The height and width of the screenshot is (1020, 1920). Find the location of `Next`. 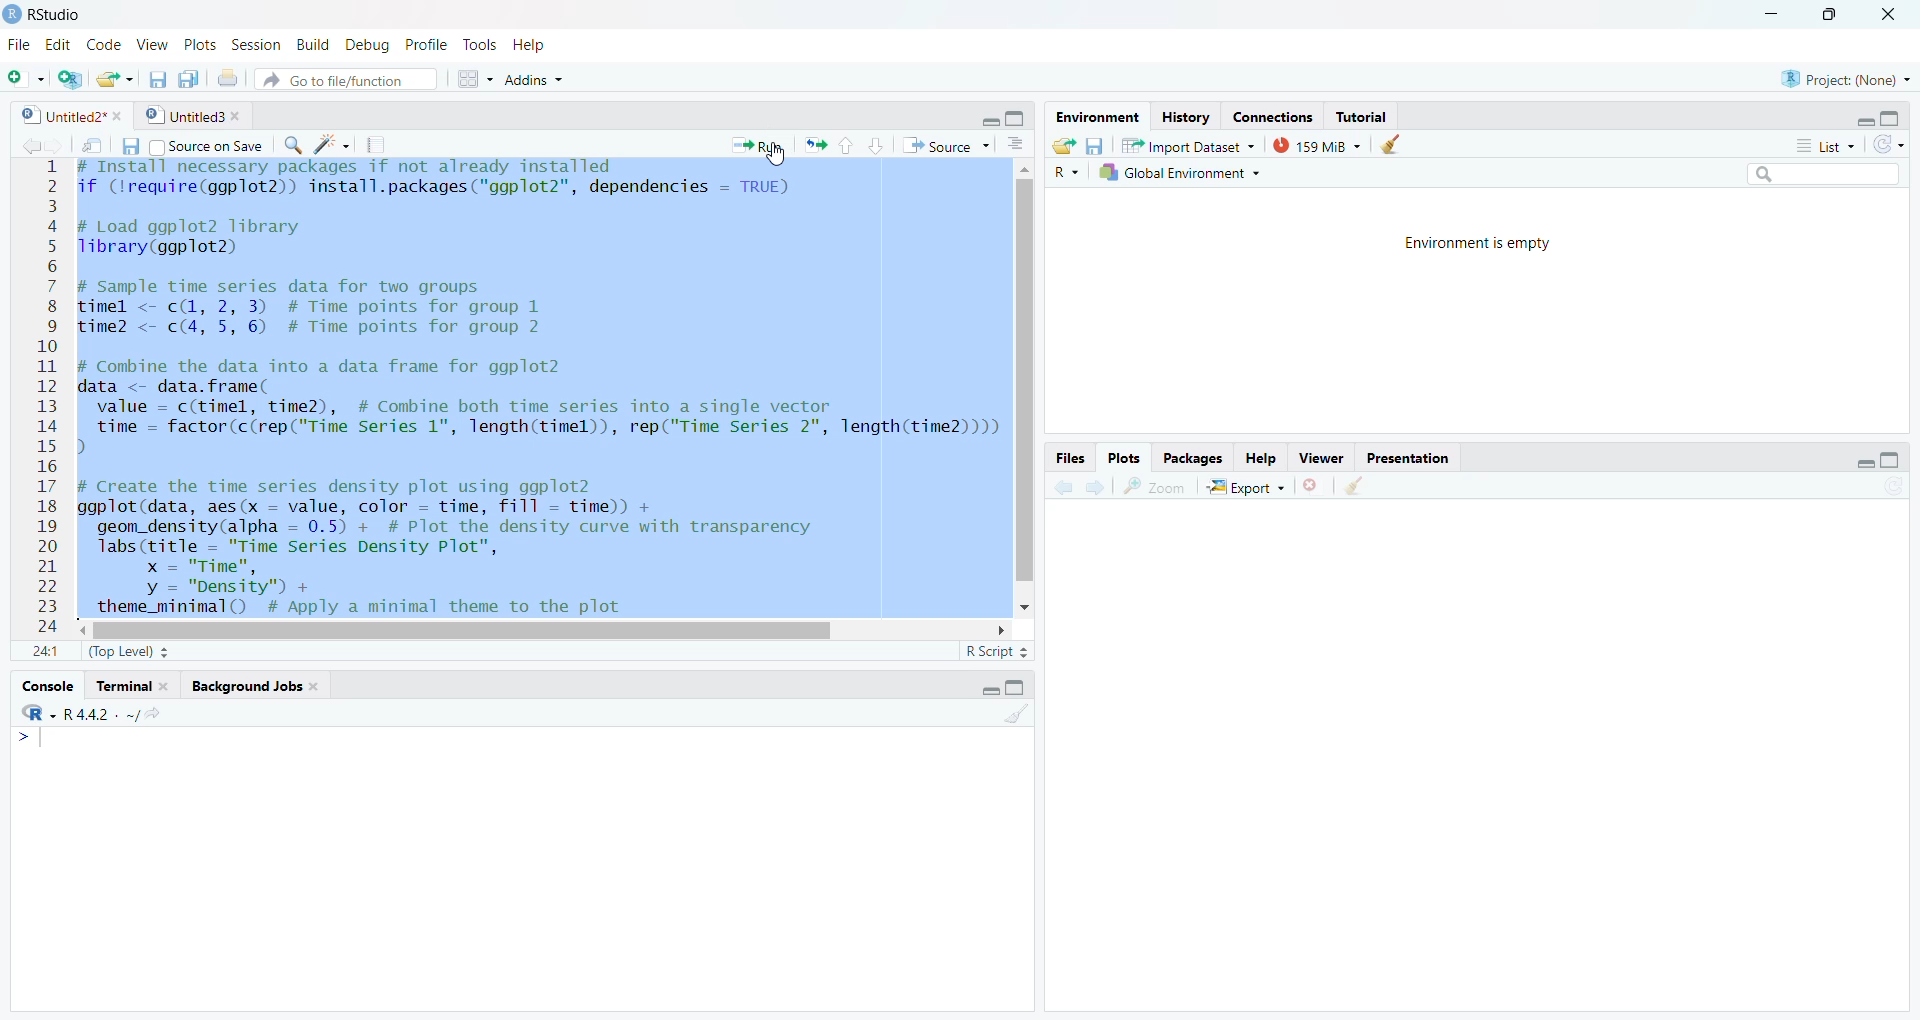

Next is located at coordinates (1091, 489).